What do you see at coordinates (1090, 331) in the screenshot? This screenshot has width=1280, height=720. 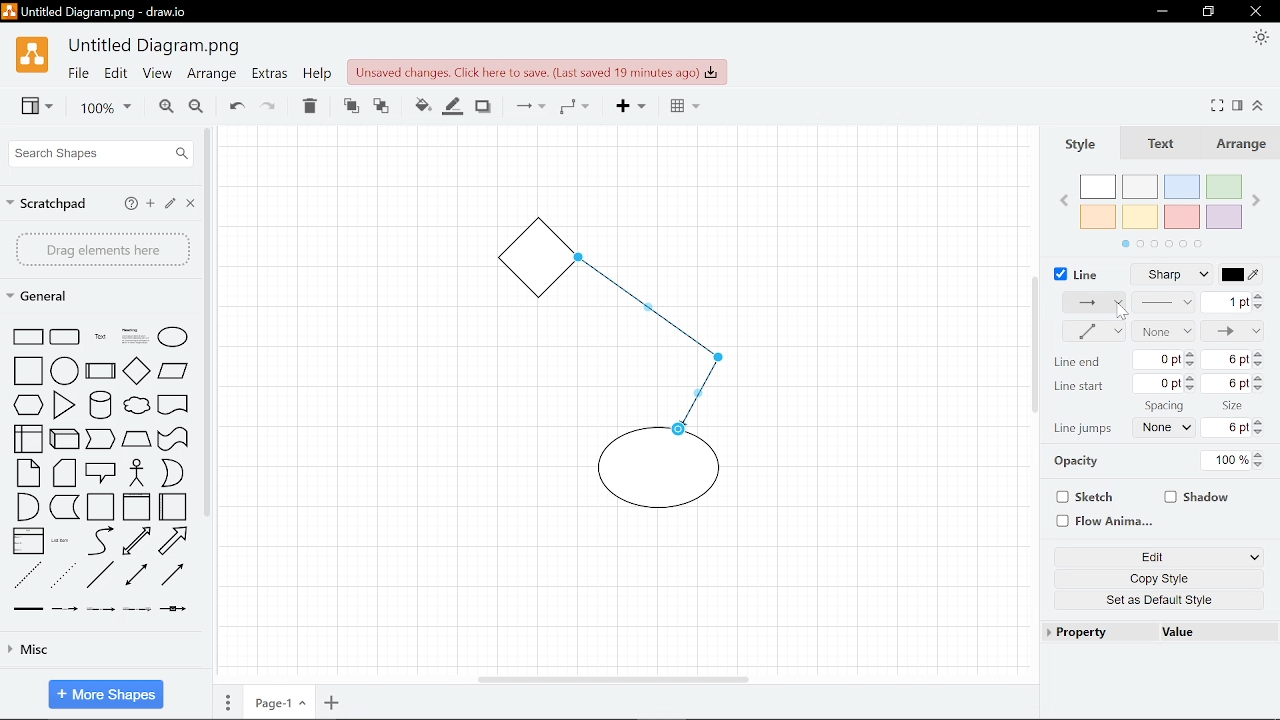 I see `Way points` at bounding box center [1090, 331].